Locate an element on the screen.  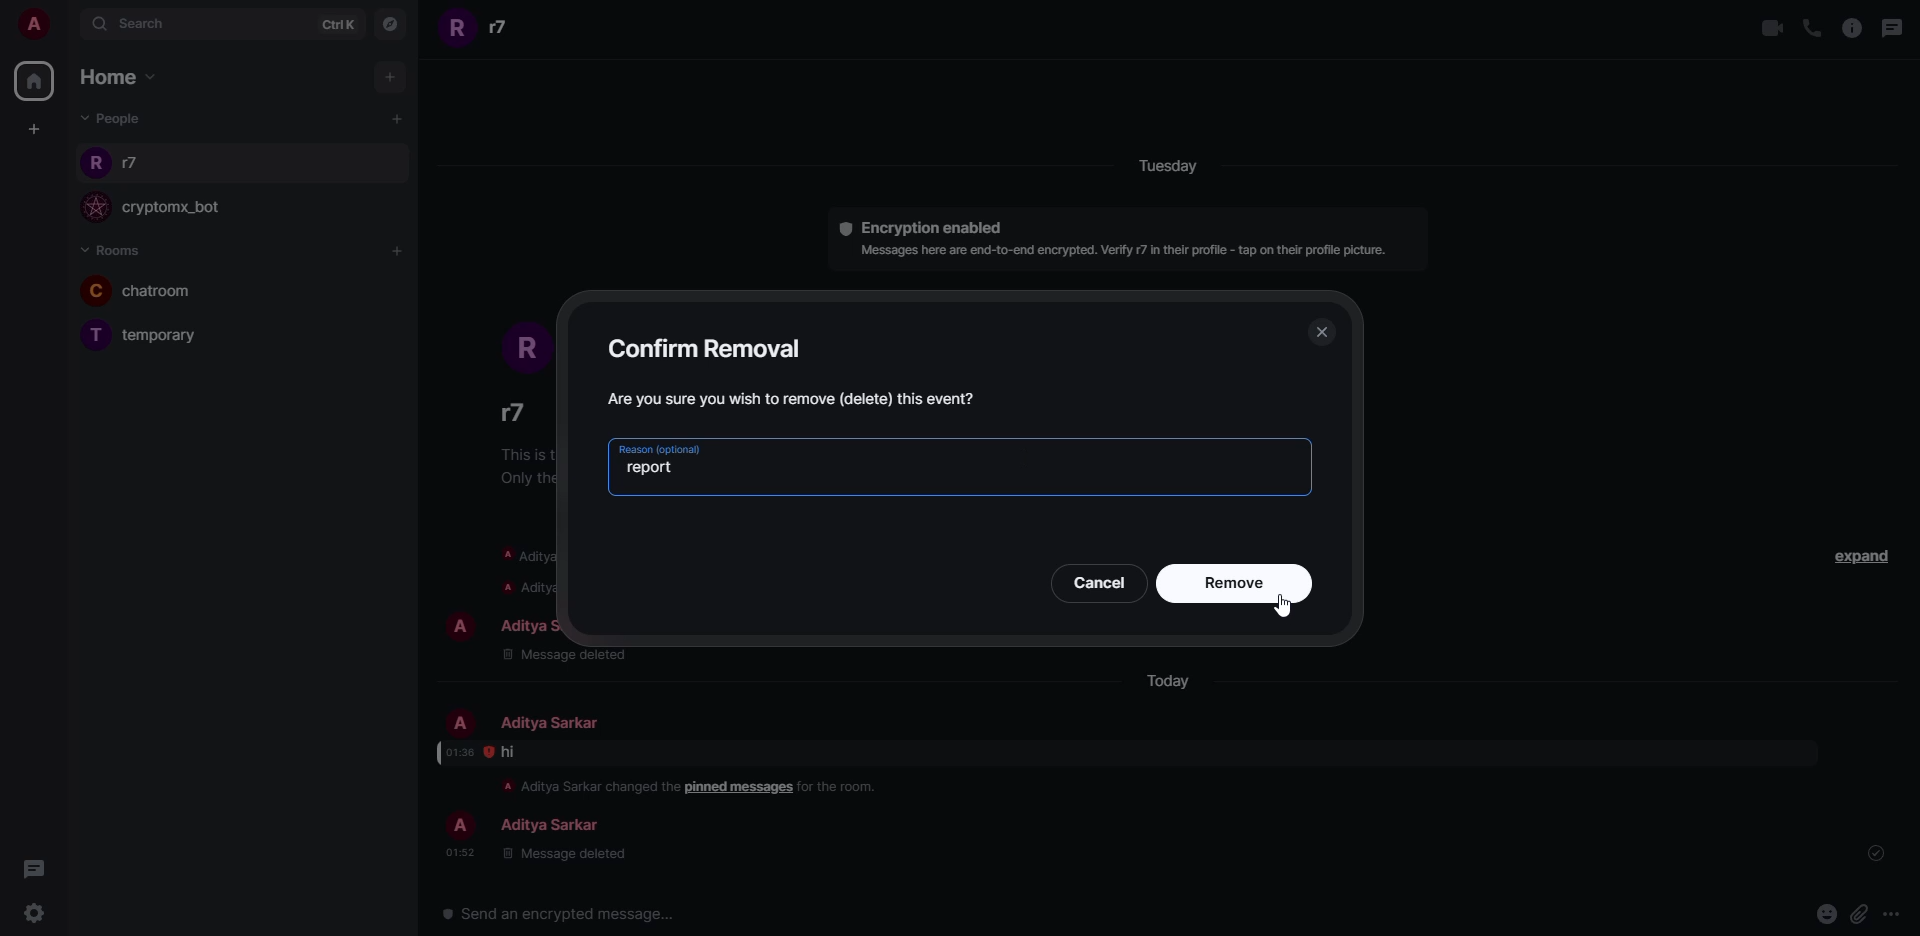
people is located at coordinates (114, 118).